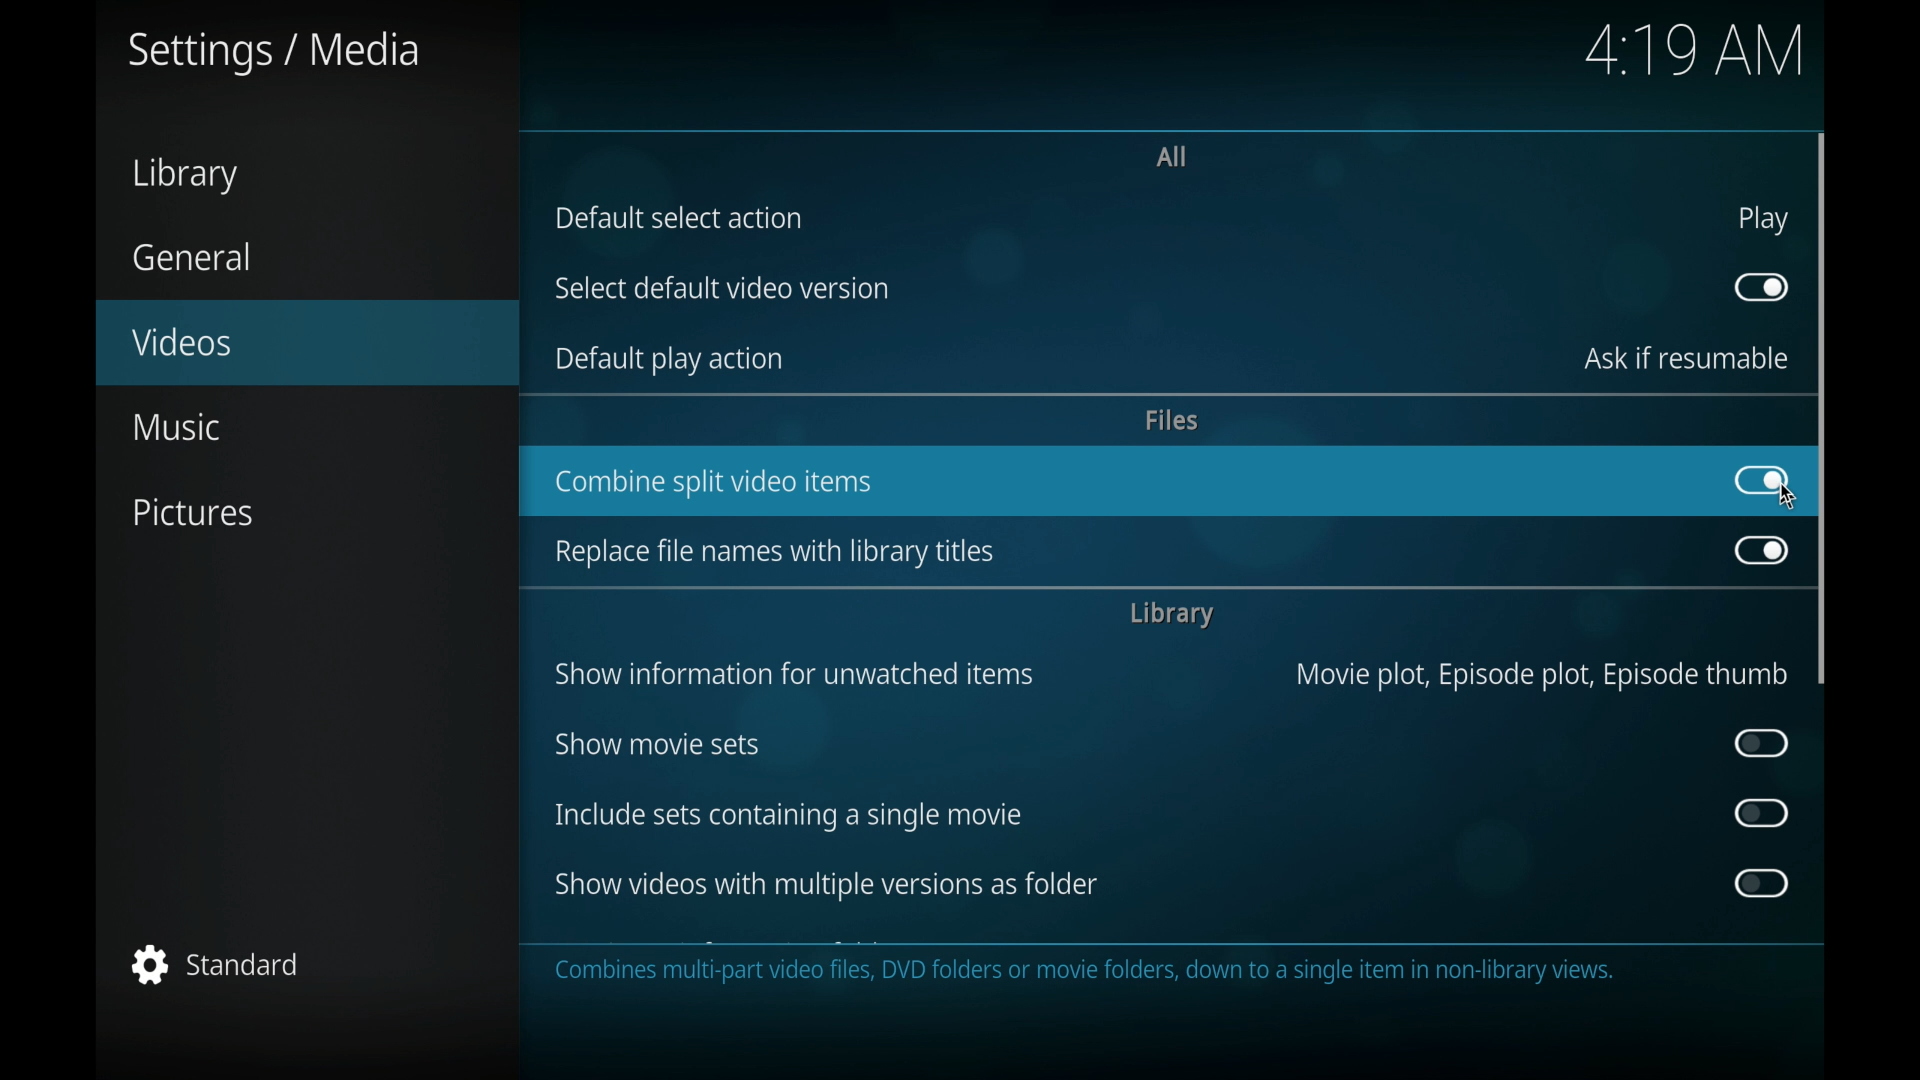 The width and height of the screenshot is (1920, 1080). I want to click on general, so click(190, 257).